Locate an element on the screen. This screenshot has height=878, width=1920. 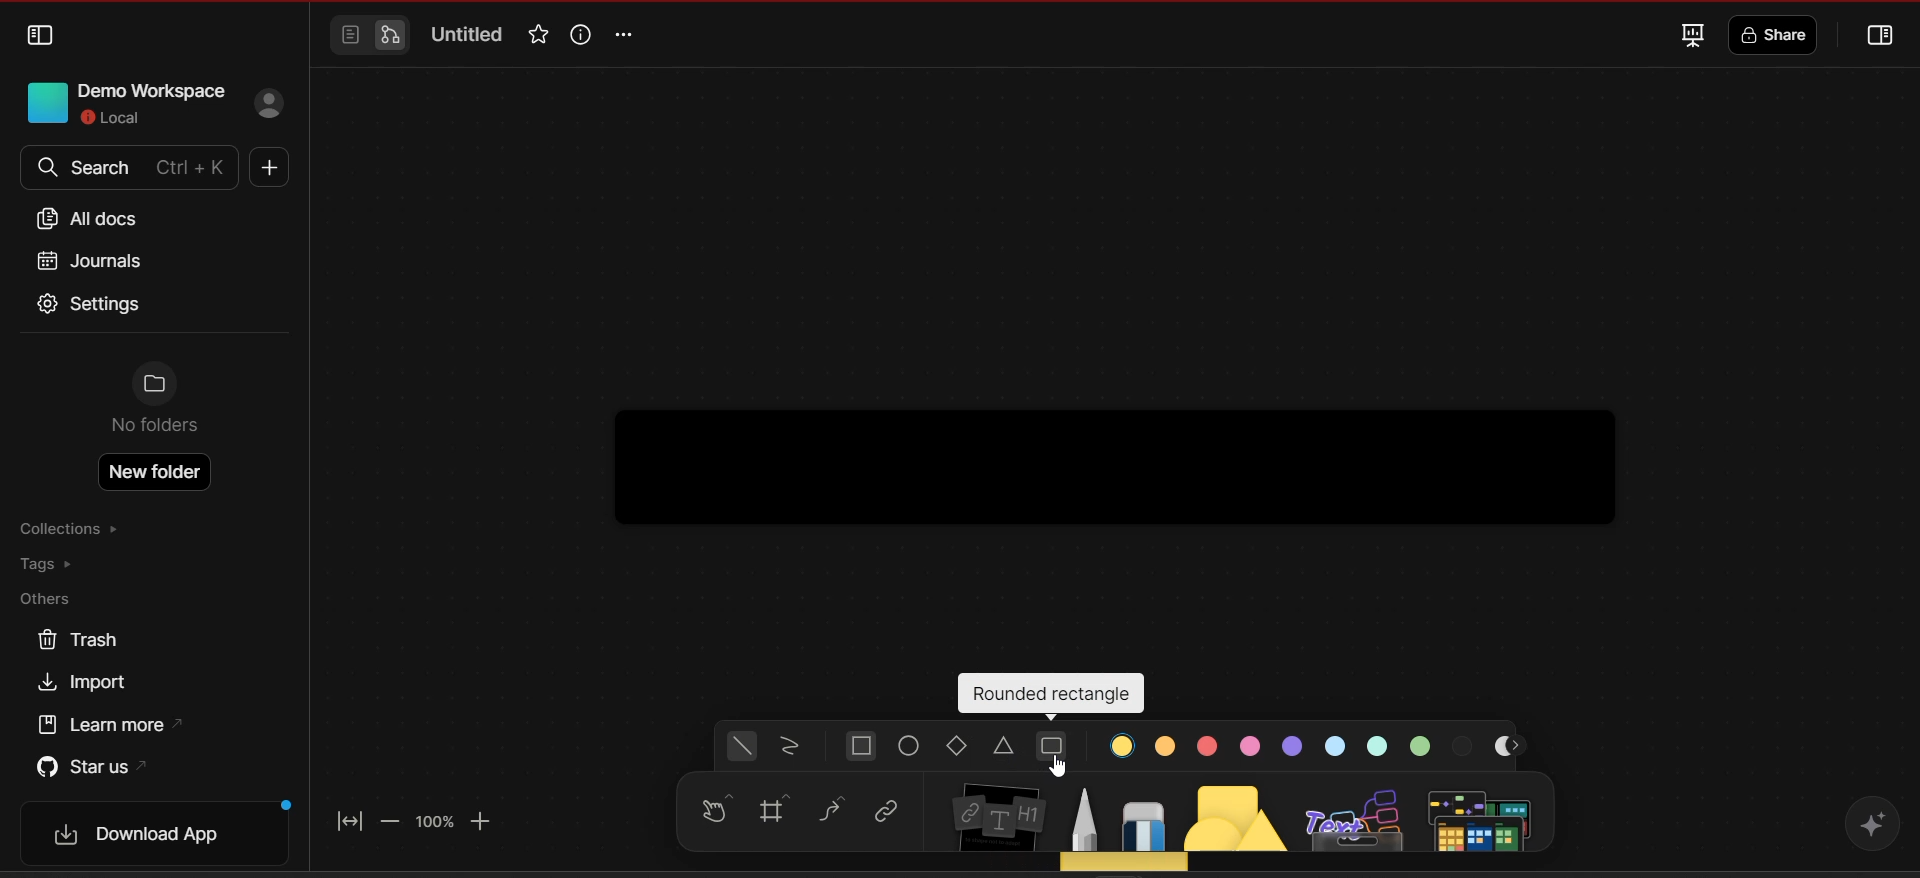
favorite is located at coordinates (535, 36).